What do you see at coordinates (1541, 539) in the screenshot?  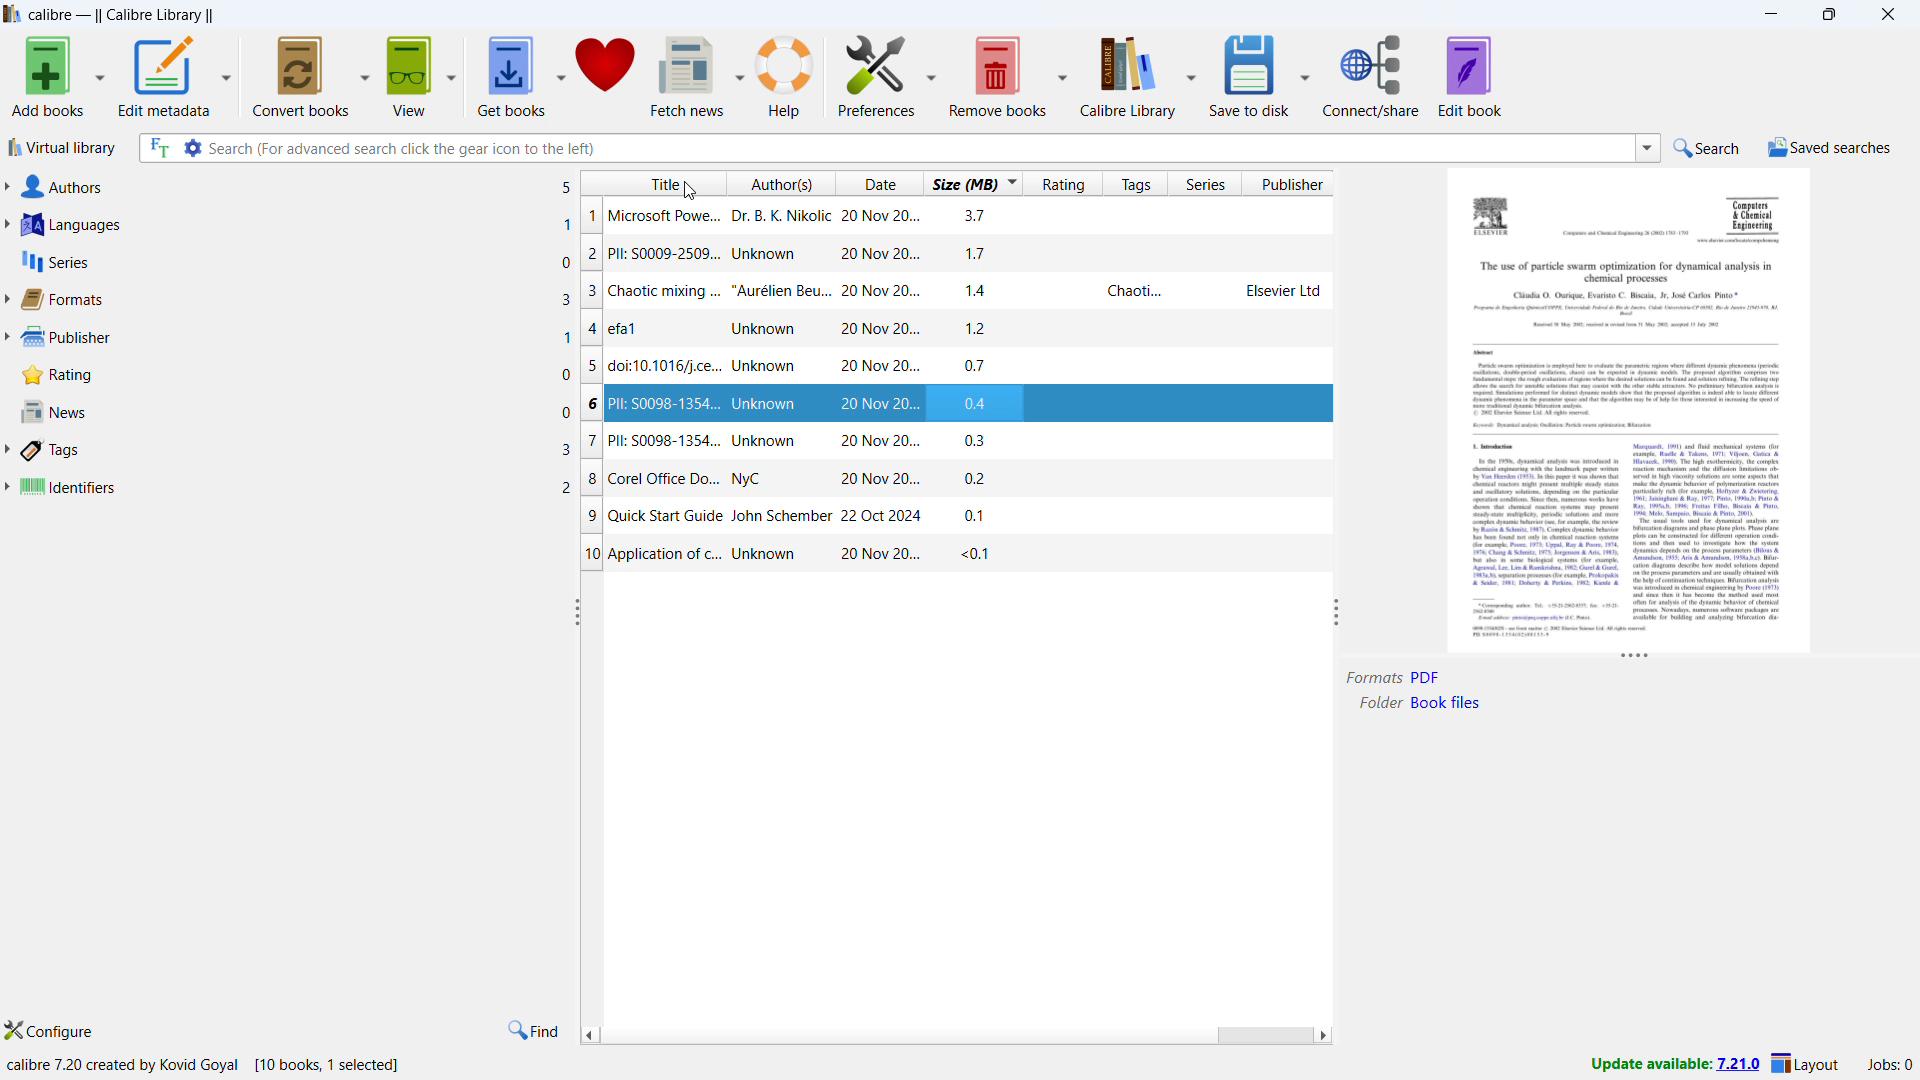 I see `` at bounding box center [1541, 539].